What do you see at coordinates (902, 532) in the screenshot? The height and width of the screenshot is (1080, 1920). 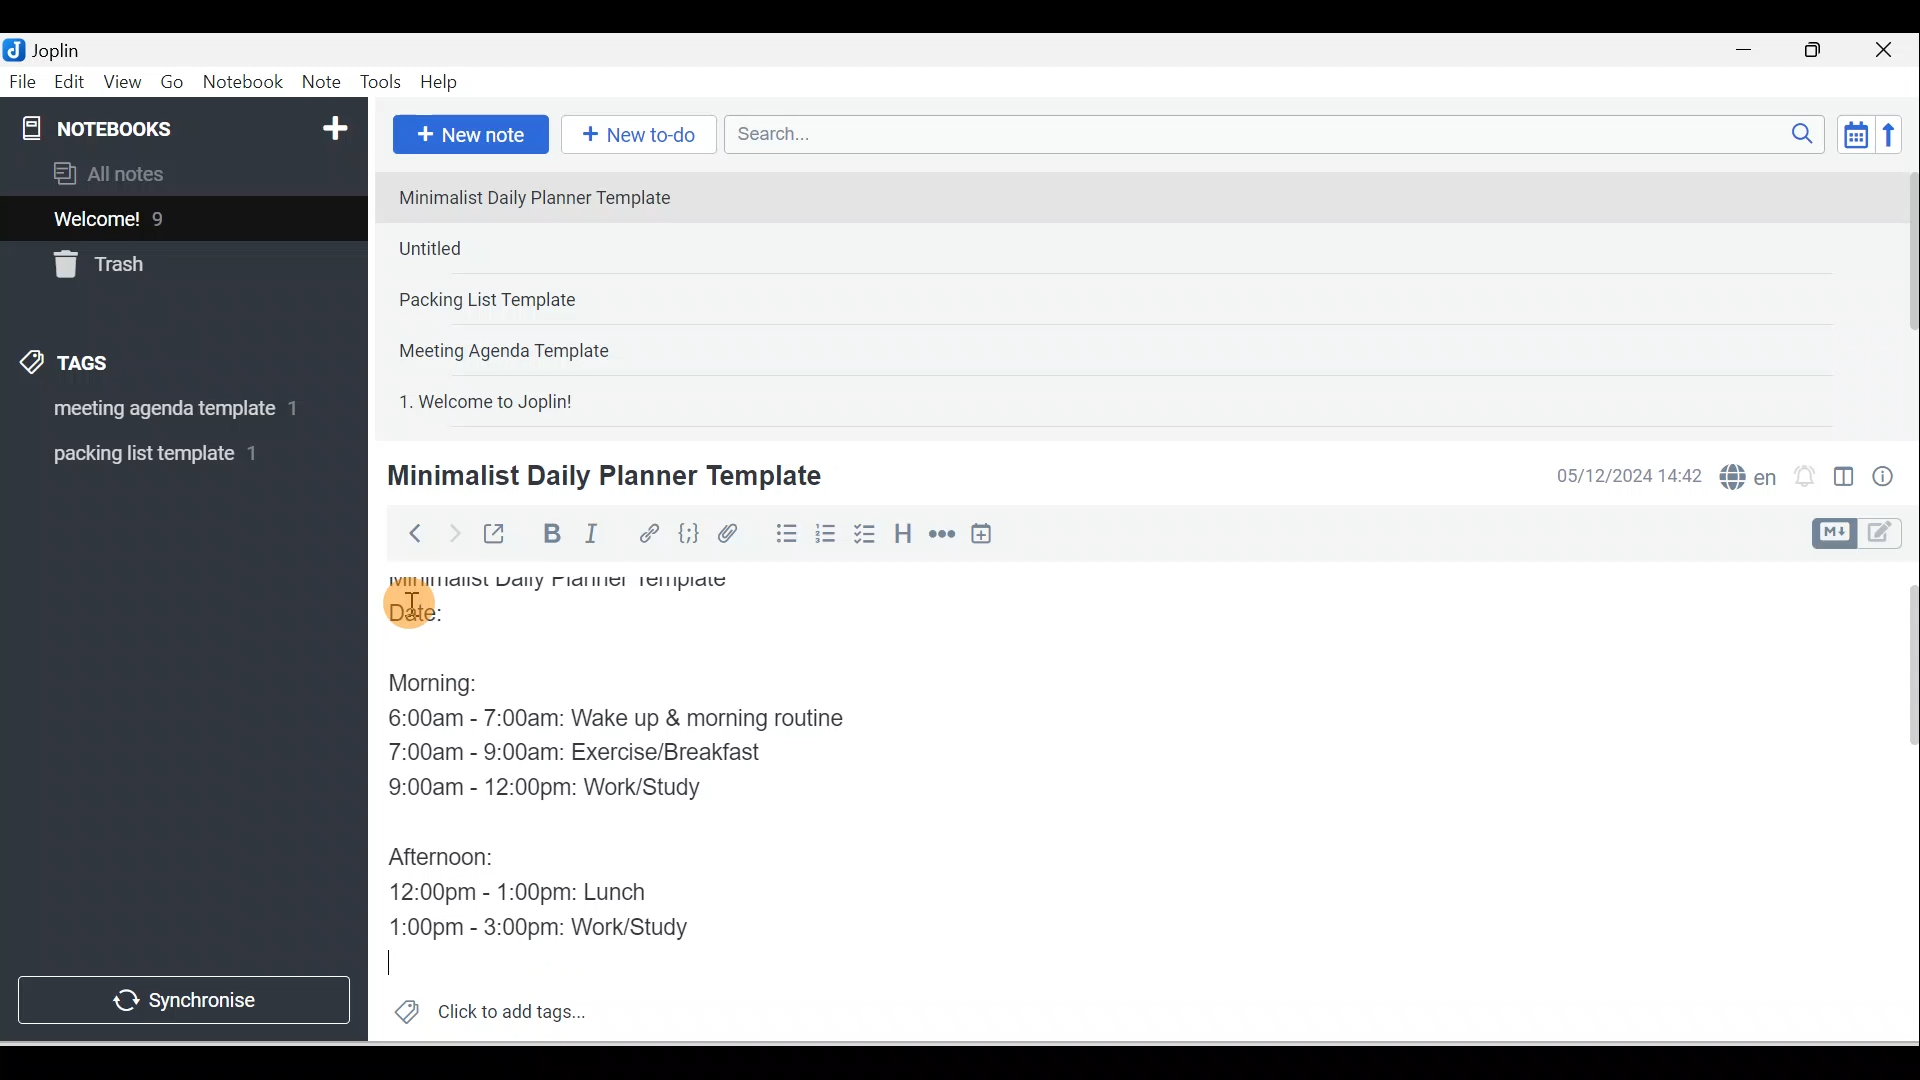 I see `Heading` at bounding box center [902, 532].